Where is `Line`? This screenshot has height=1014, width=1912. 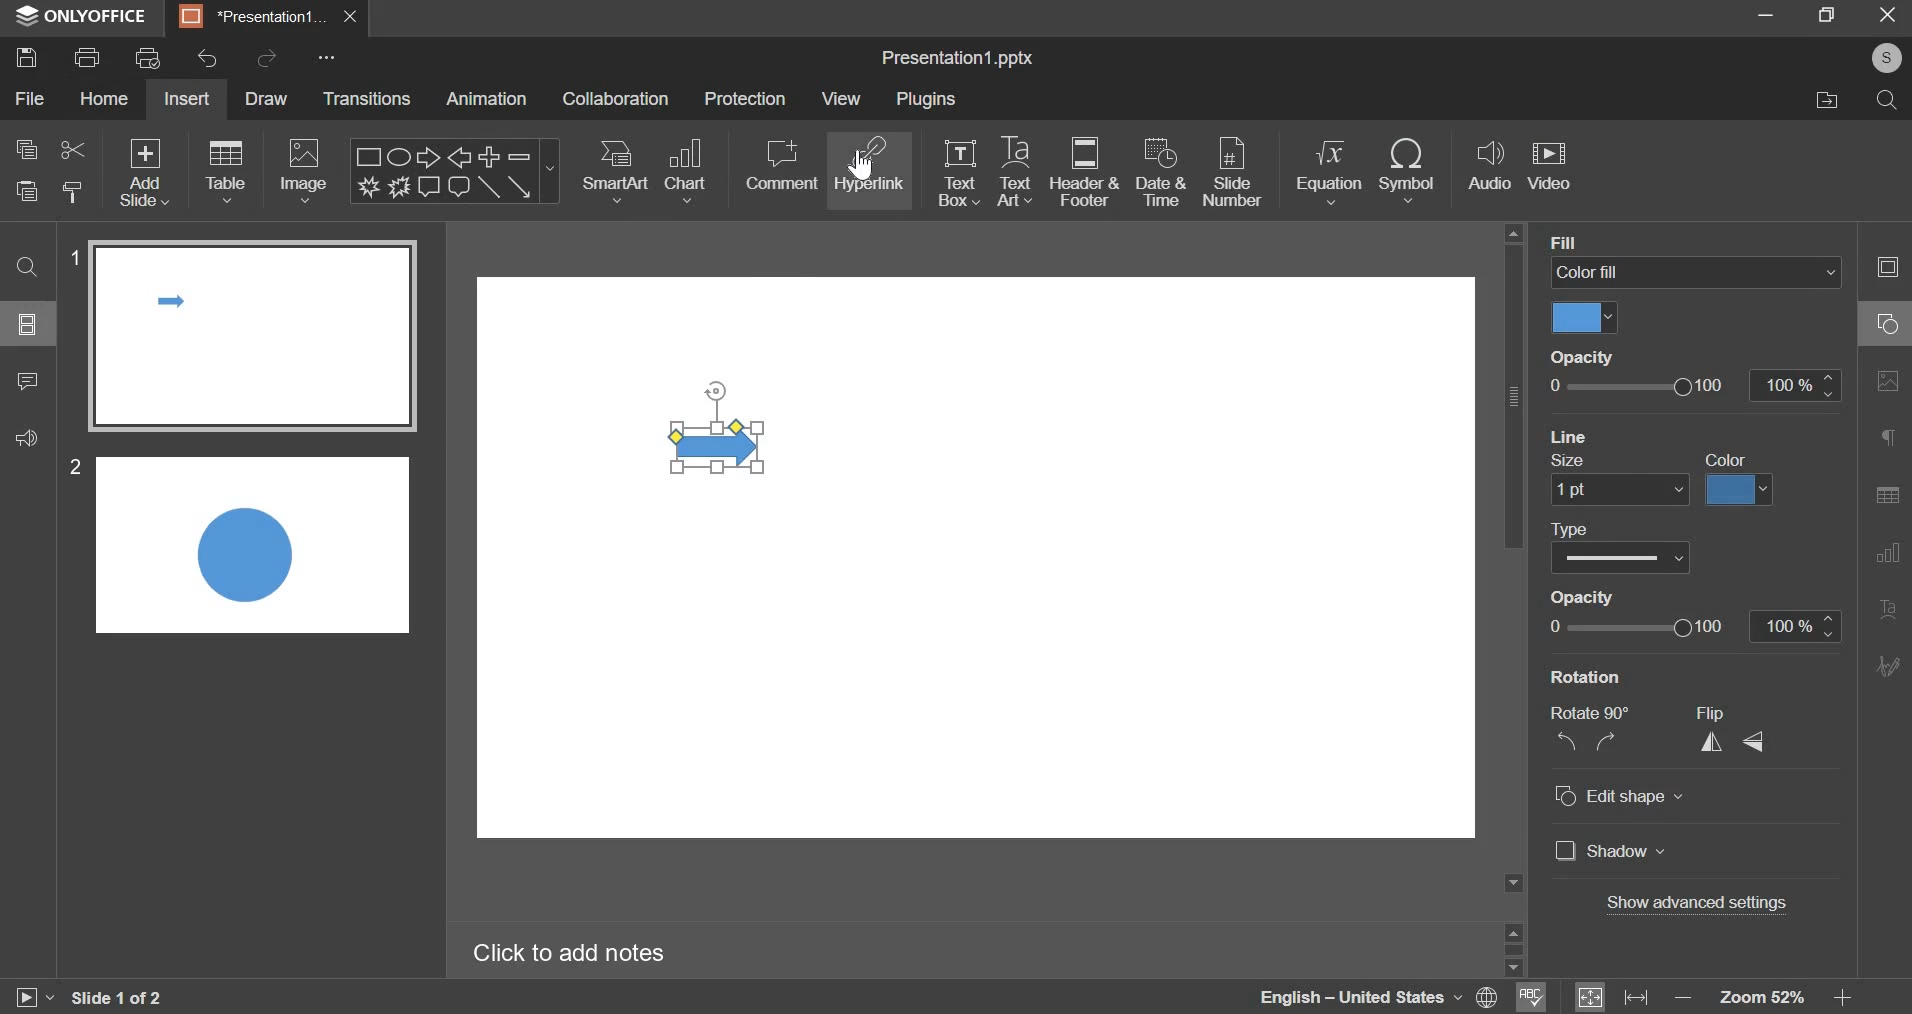 Line is located at coordinates (1571, 437).